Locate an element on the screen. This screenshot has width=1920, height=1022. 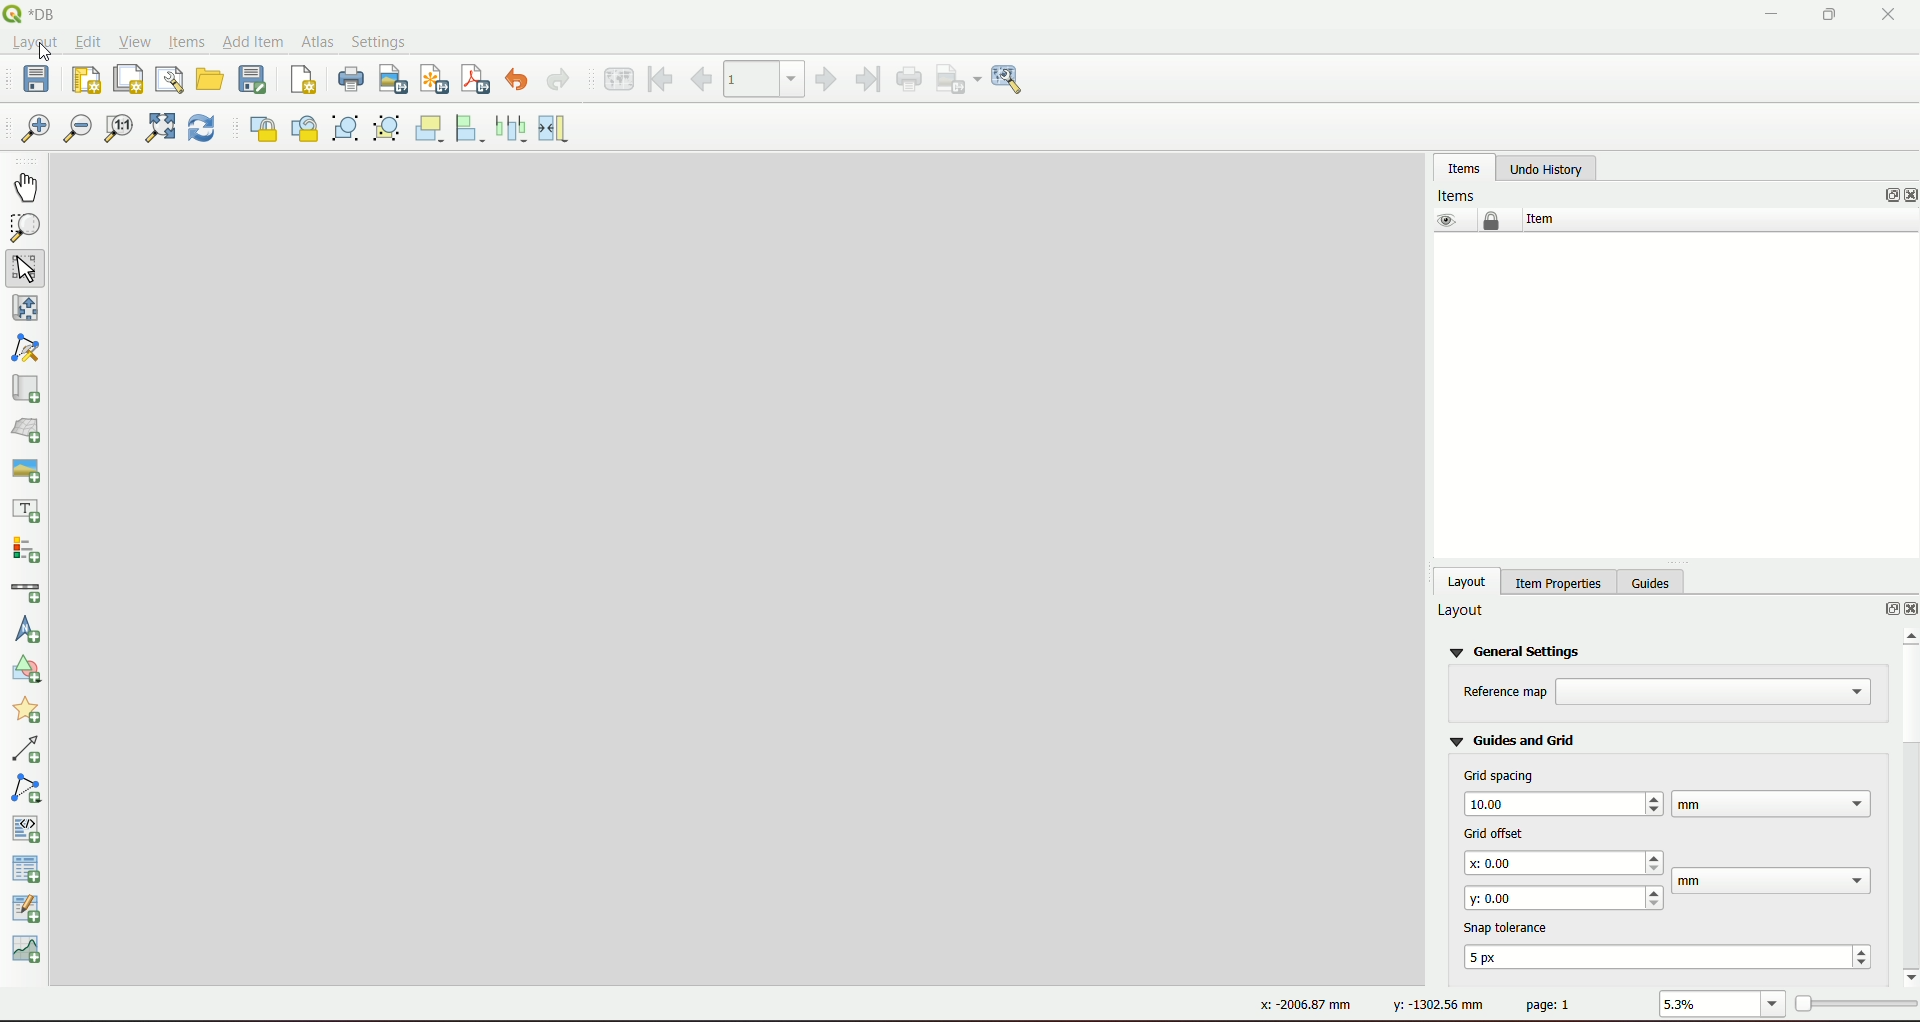
zoom slider is located at coordinates (1854, 1002).